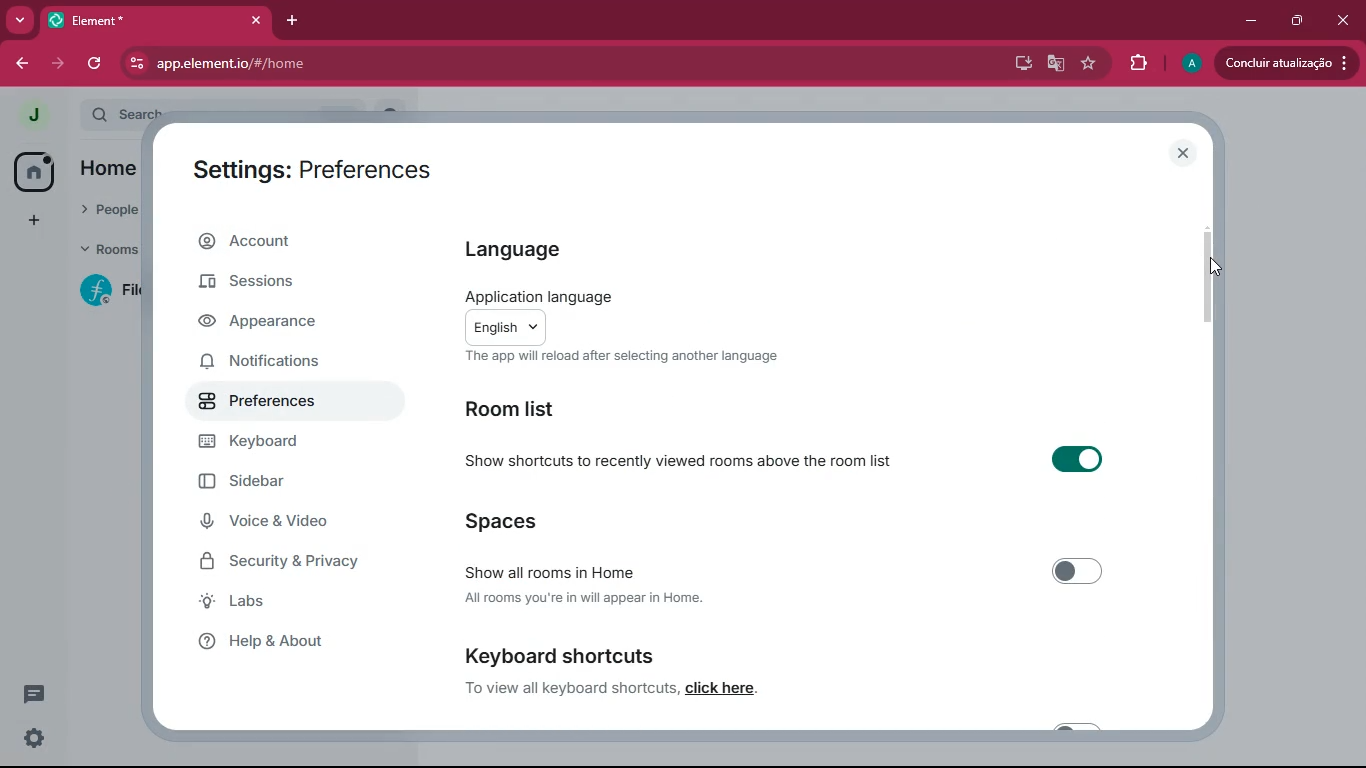 The width and height of the screenshot is (1366, 768). Describe the element at coordinates (622, 357) in the screenshot. I see `the app will reload after selecting another language` at that location.